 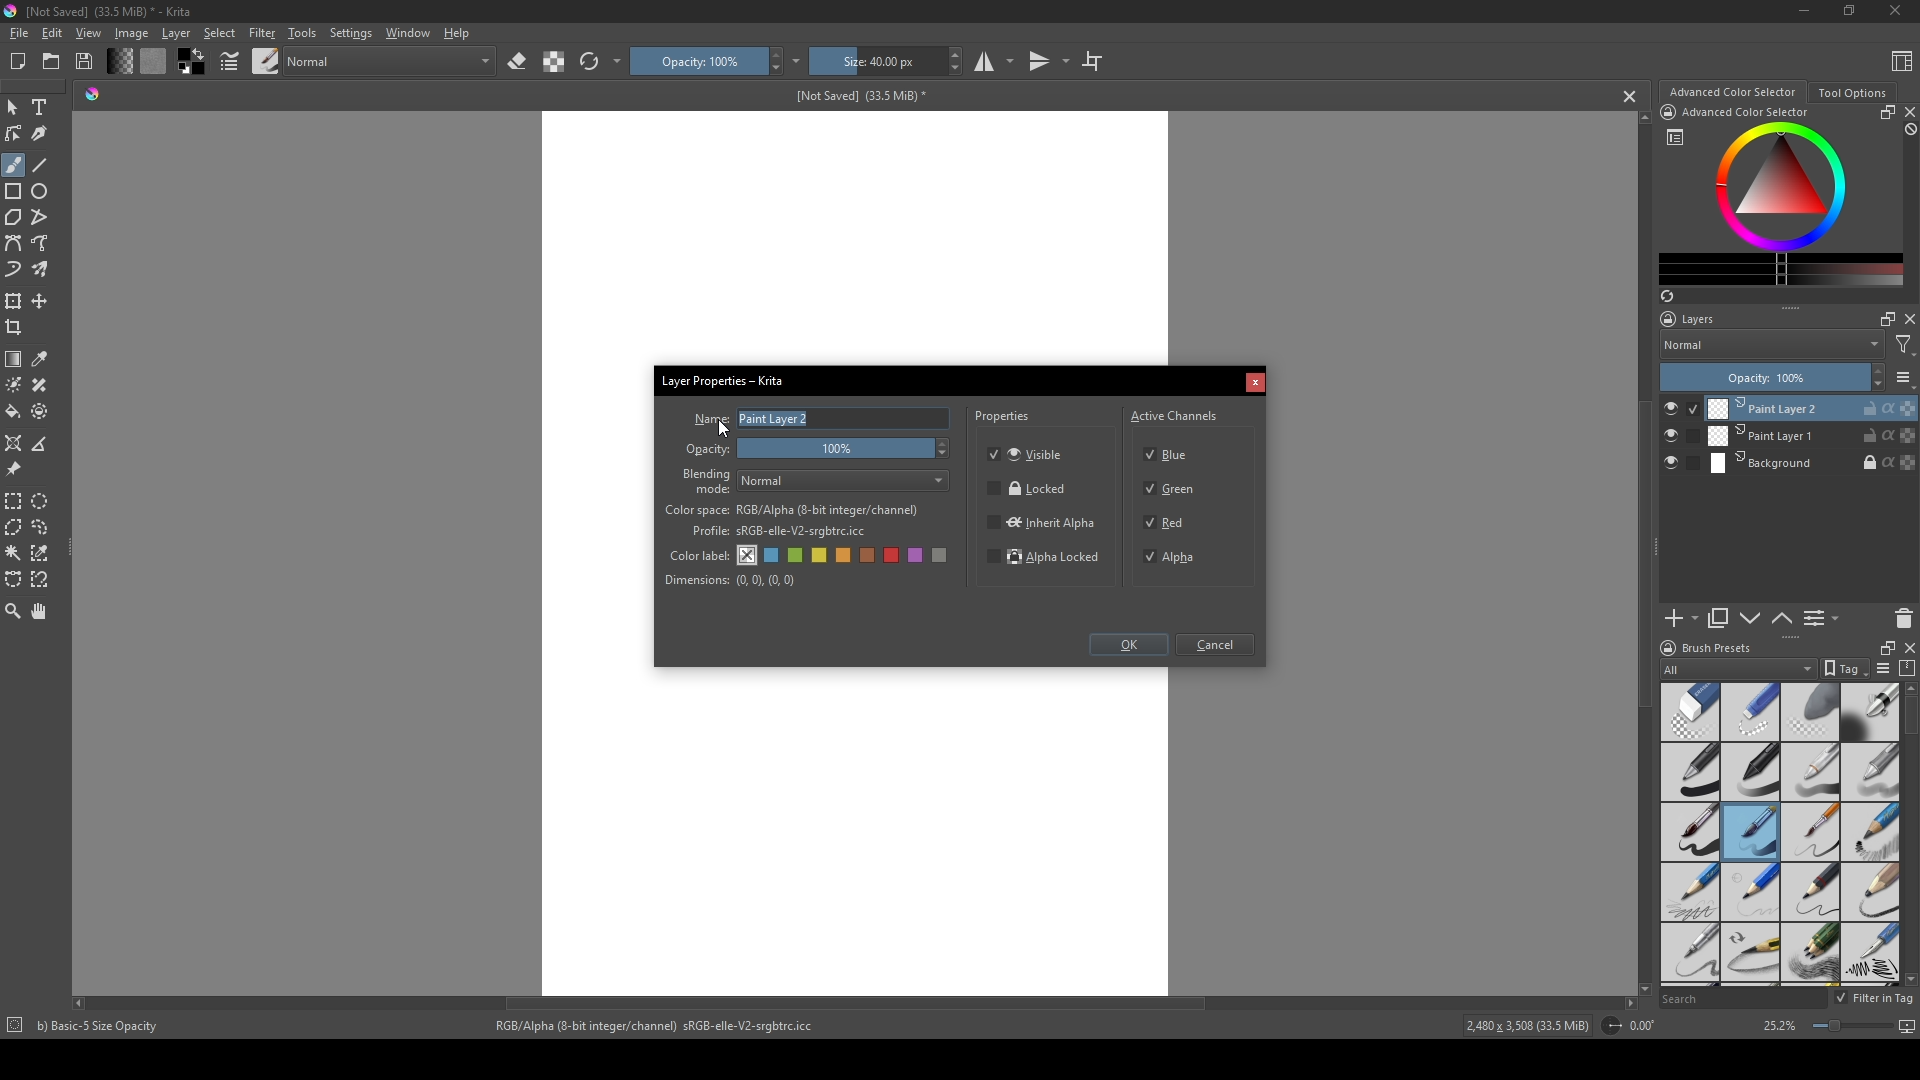 What do you see at coordinates (1860, 1028) in the screenshot?
I see `screen size` at bounding box center [1860, 1028].